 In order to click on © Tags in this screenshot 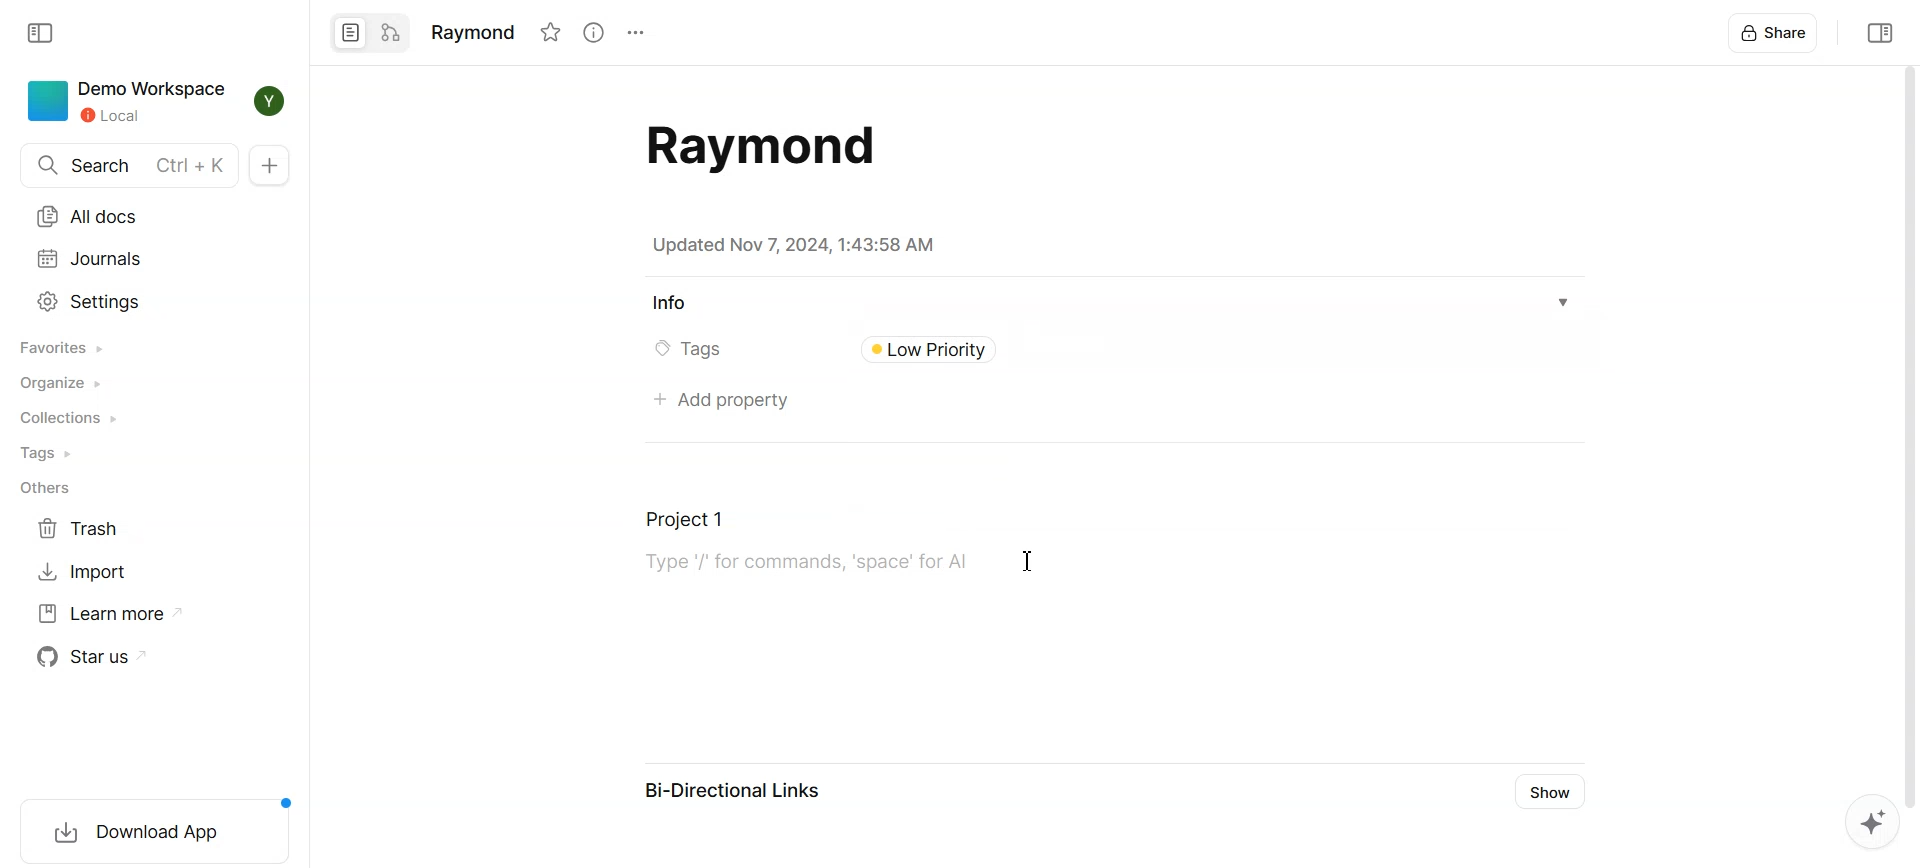, I will do `click(702, 350)`.